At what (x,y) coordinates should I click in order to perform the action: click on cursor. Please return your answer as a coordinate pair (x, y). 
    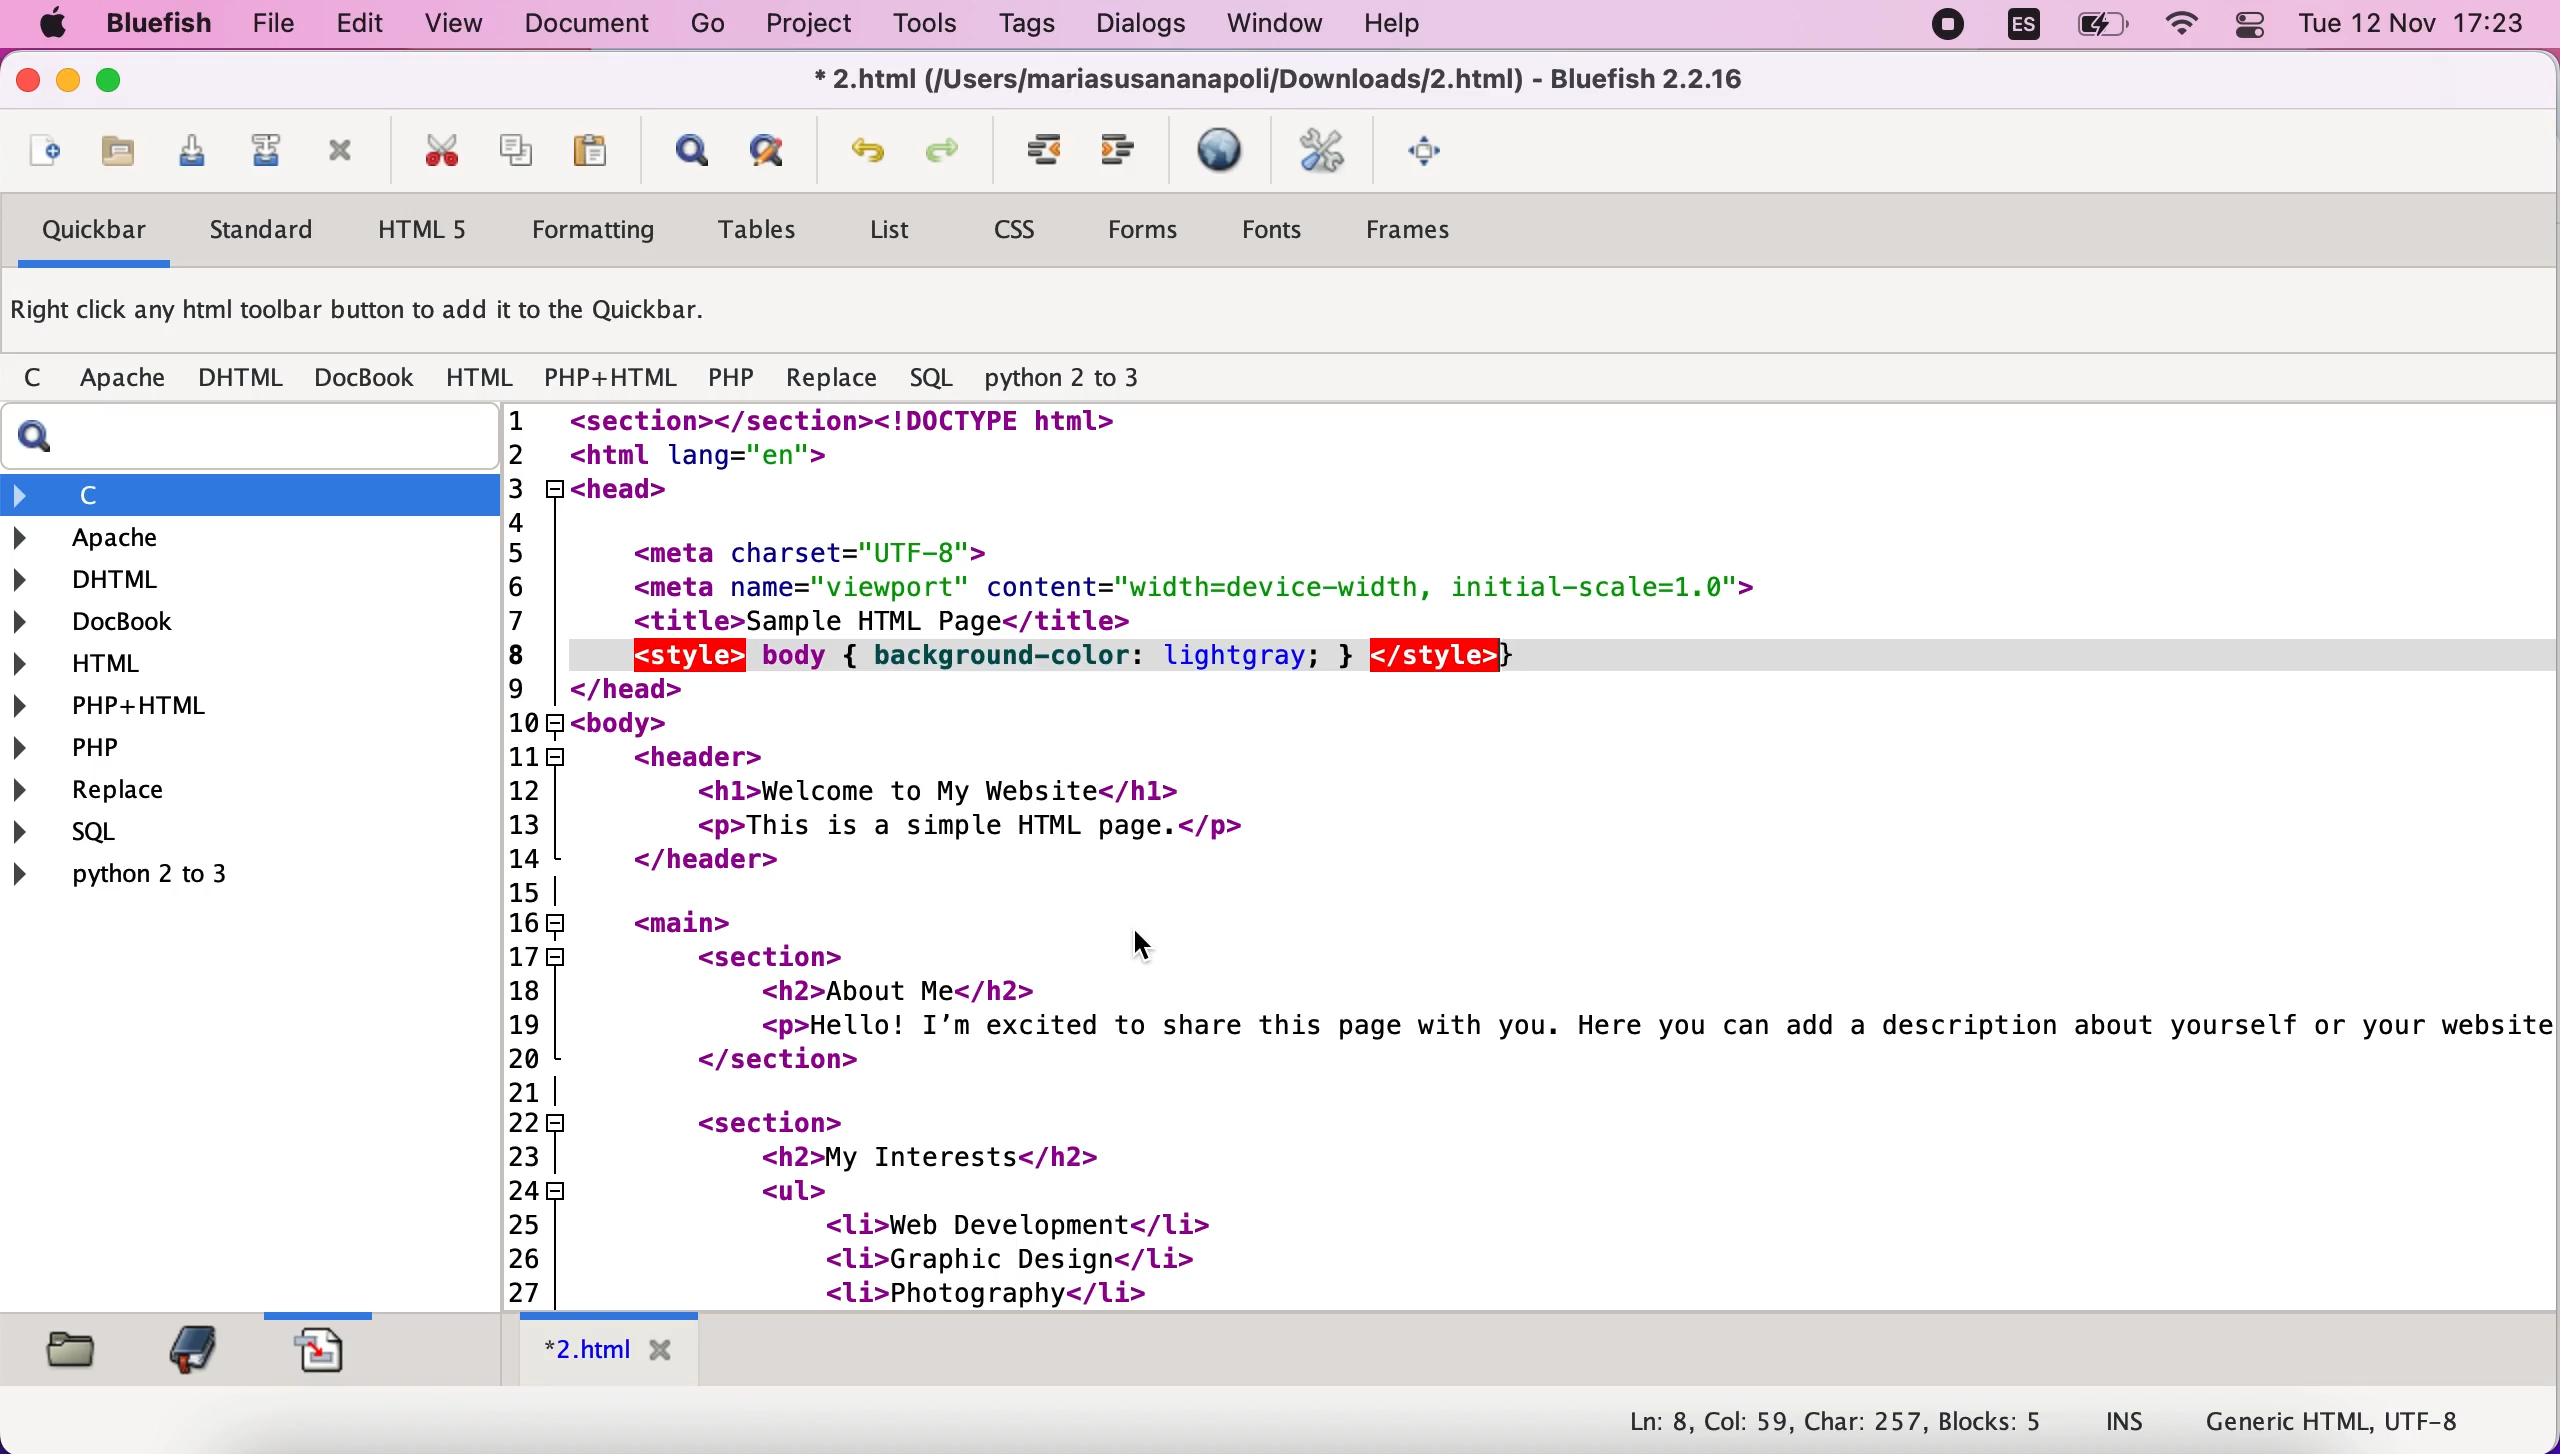
    Looking at the image, I should click on (1139, 941).